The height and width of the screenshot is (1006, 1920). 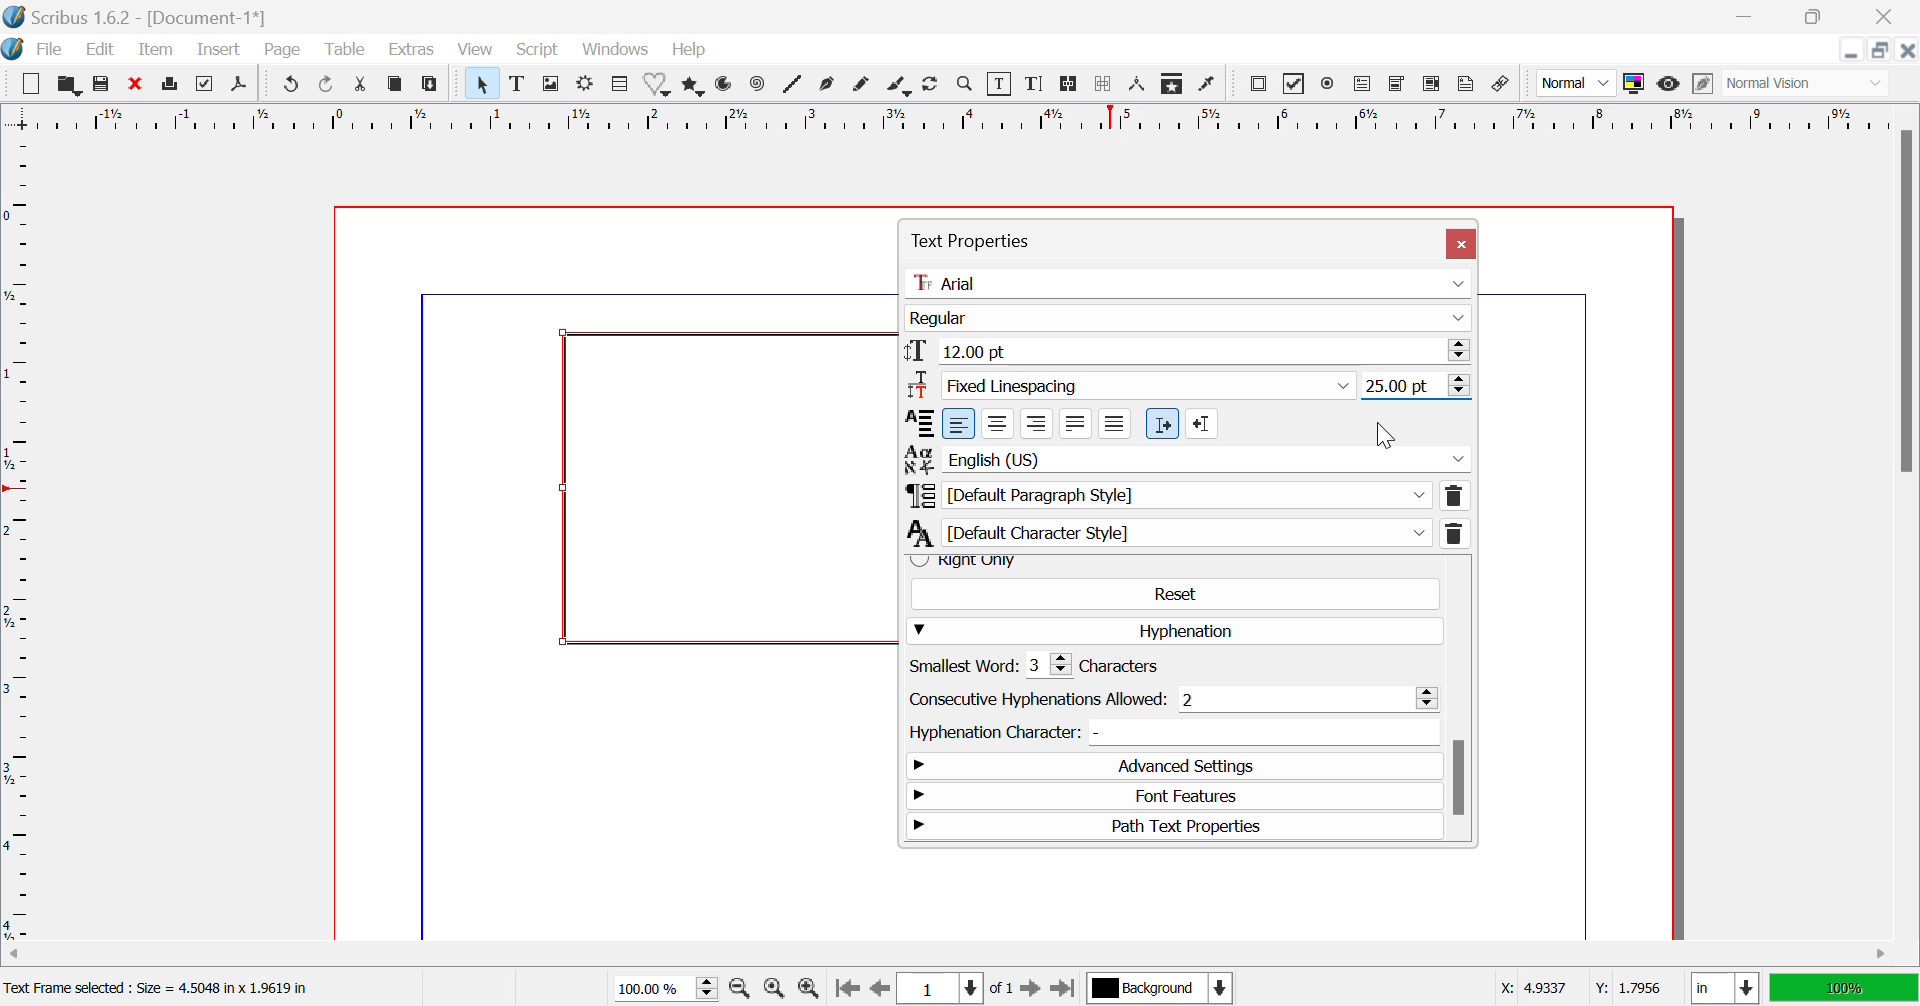 What do you see at coordinates (1066, 86) in the screenshot?
I see `Link Text Frames` at bounding box center [1066, 86].